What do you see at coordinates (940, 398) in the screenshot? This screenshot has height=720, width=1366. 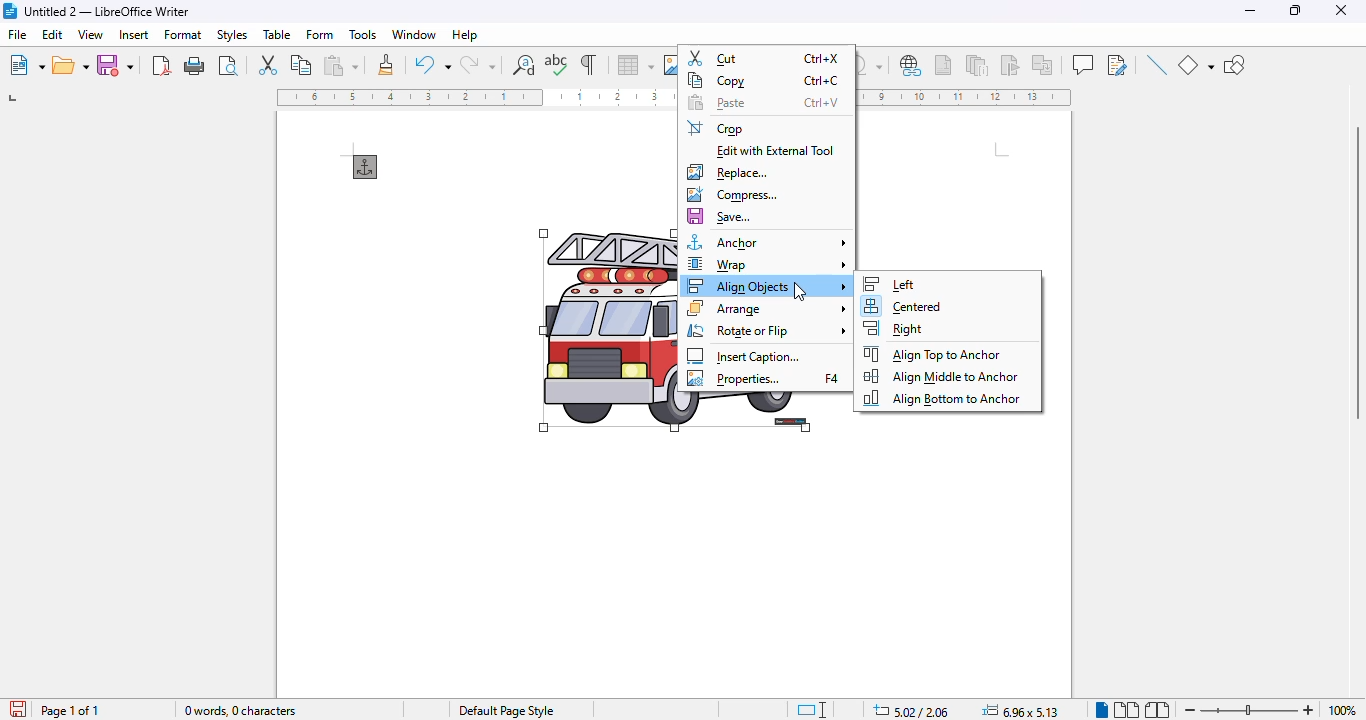 I see `align bottom to anchor` at bounding box center [940, 398].